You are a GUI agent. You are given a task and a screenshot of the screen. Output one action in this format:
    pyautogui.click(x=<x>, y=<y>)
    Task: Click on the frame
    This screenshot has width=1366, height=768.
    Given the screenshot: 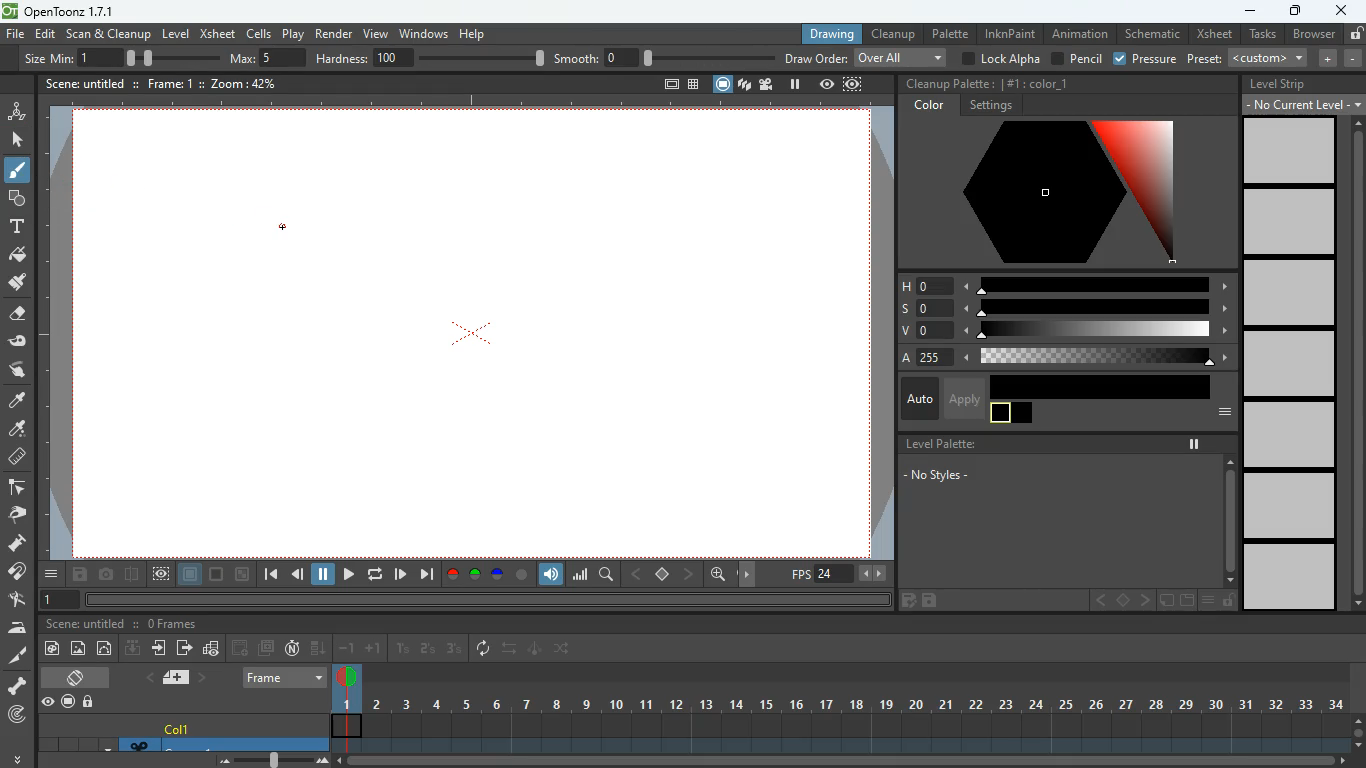 What is the action you would take?
    pyautogui.click(x=56, y=601)
    